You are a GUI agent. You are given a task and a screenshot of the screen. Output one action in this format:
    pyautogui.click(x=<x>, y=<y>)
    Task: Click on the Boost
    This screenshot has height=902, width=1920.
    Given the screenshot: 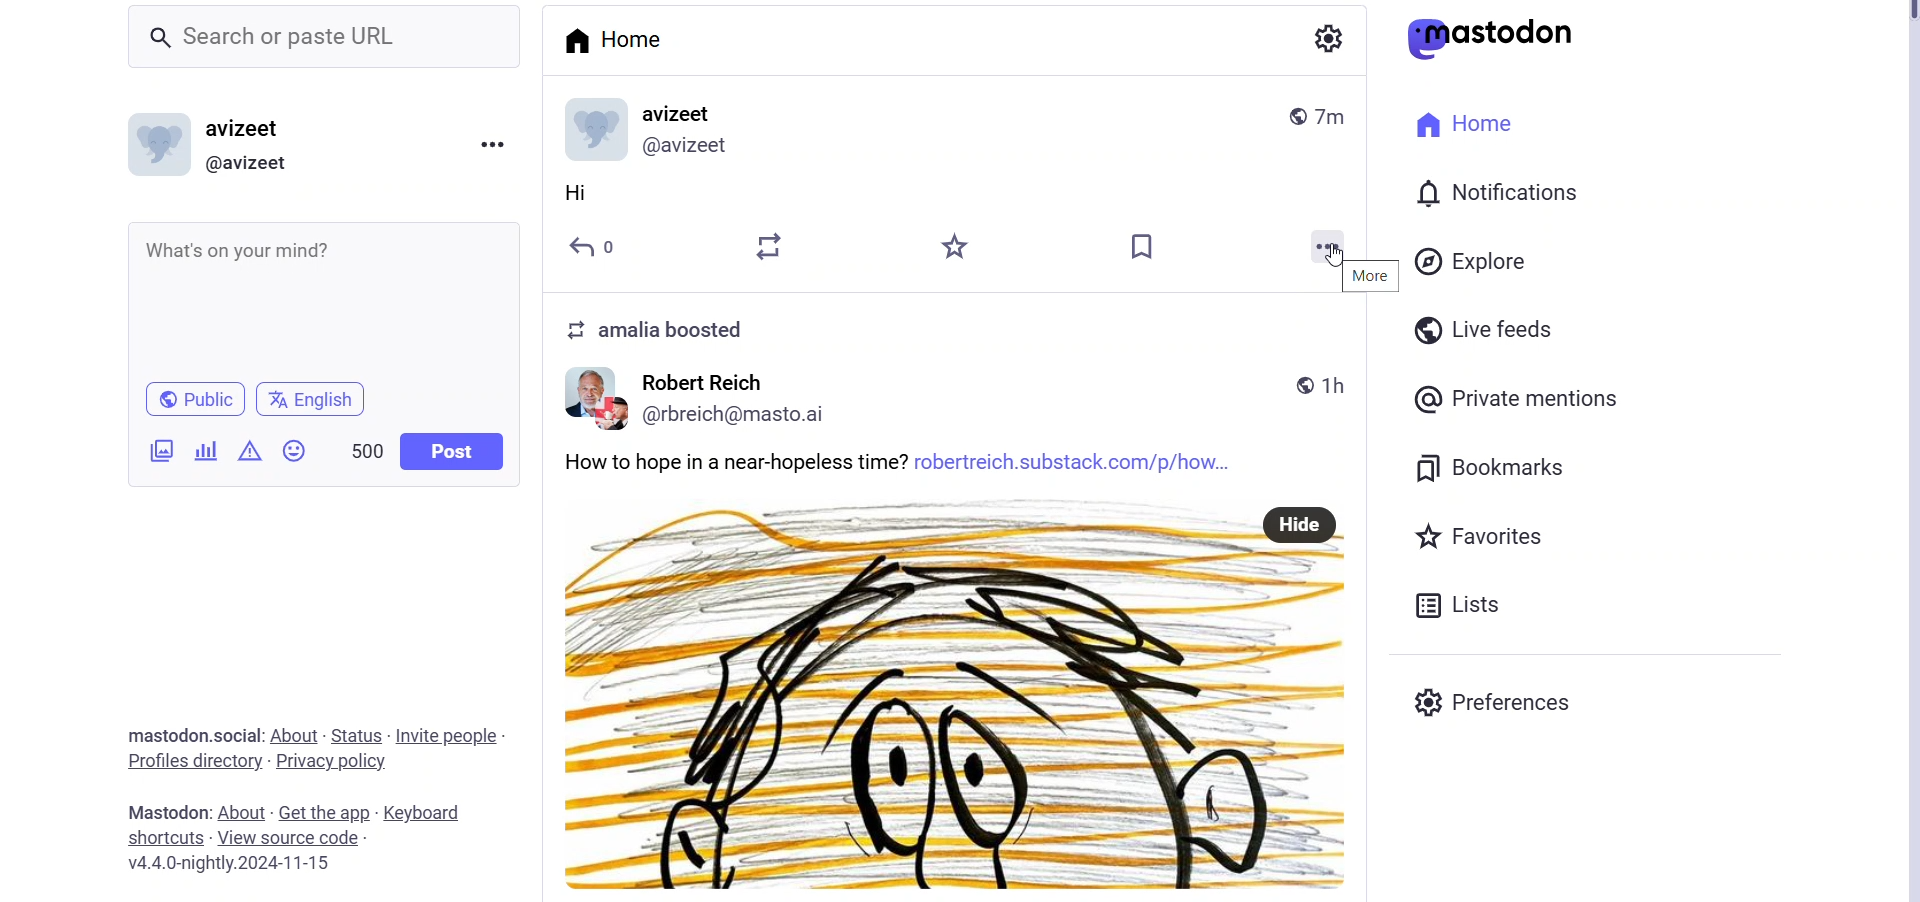 What is the action you would take?
    pyautogui.click(x=770, y=245)
    